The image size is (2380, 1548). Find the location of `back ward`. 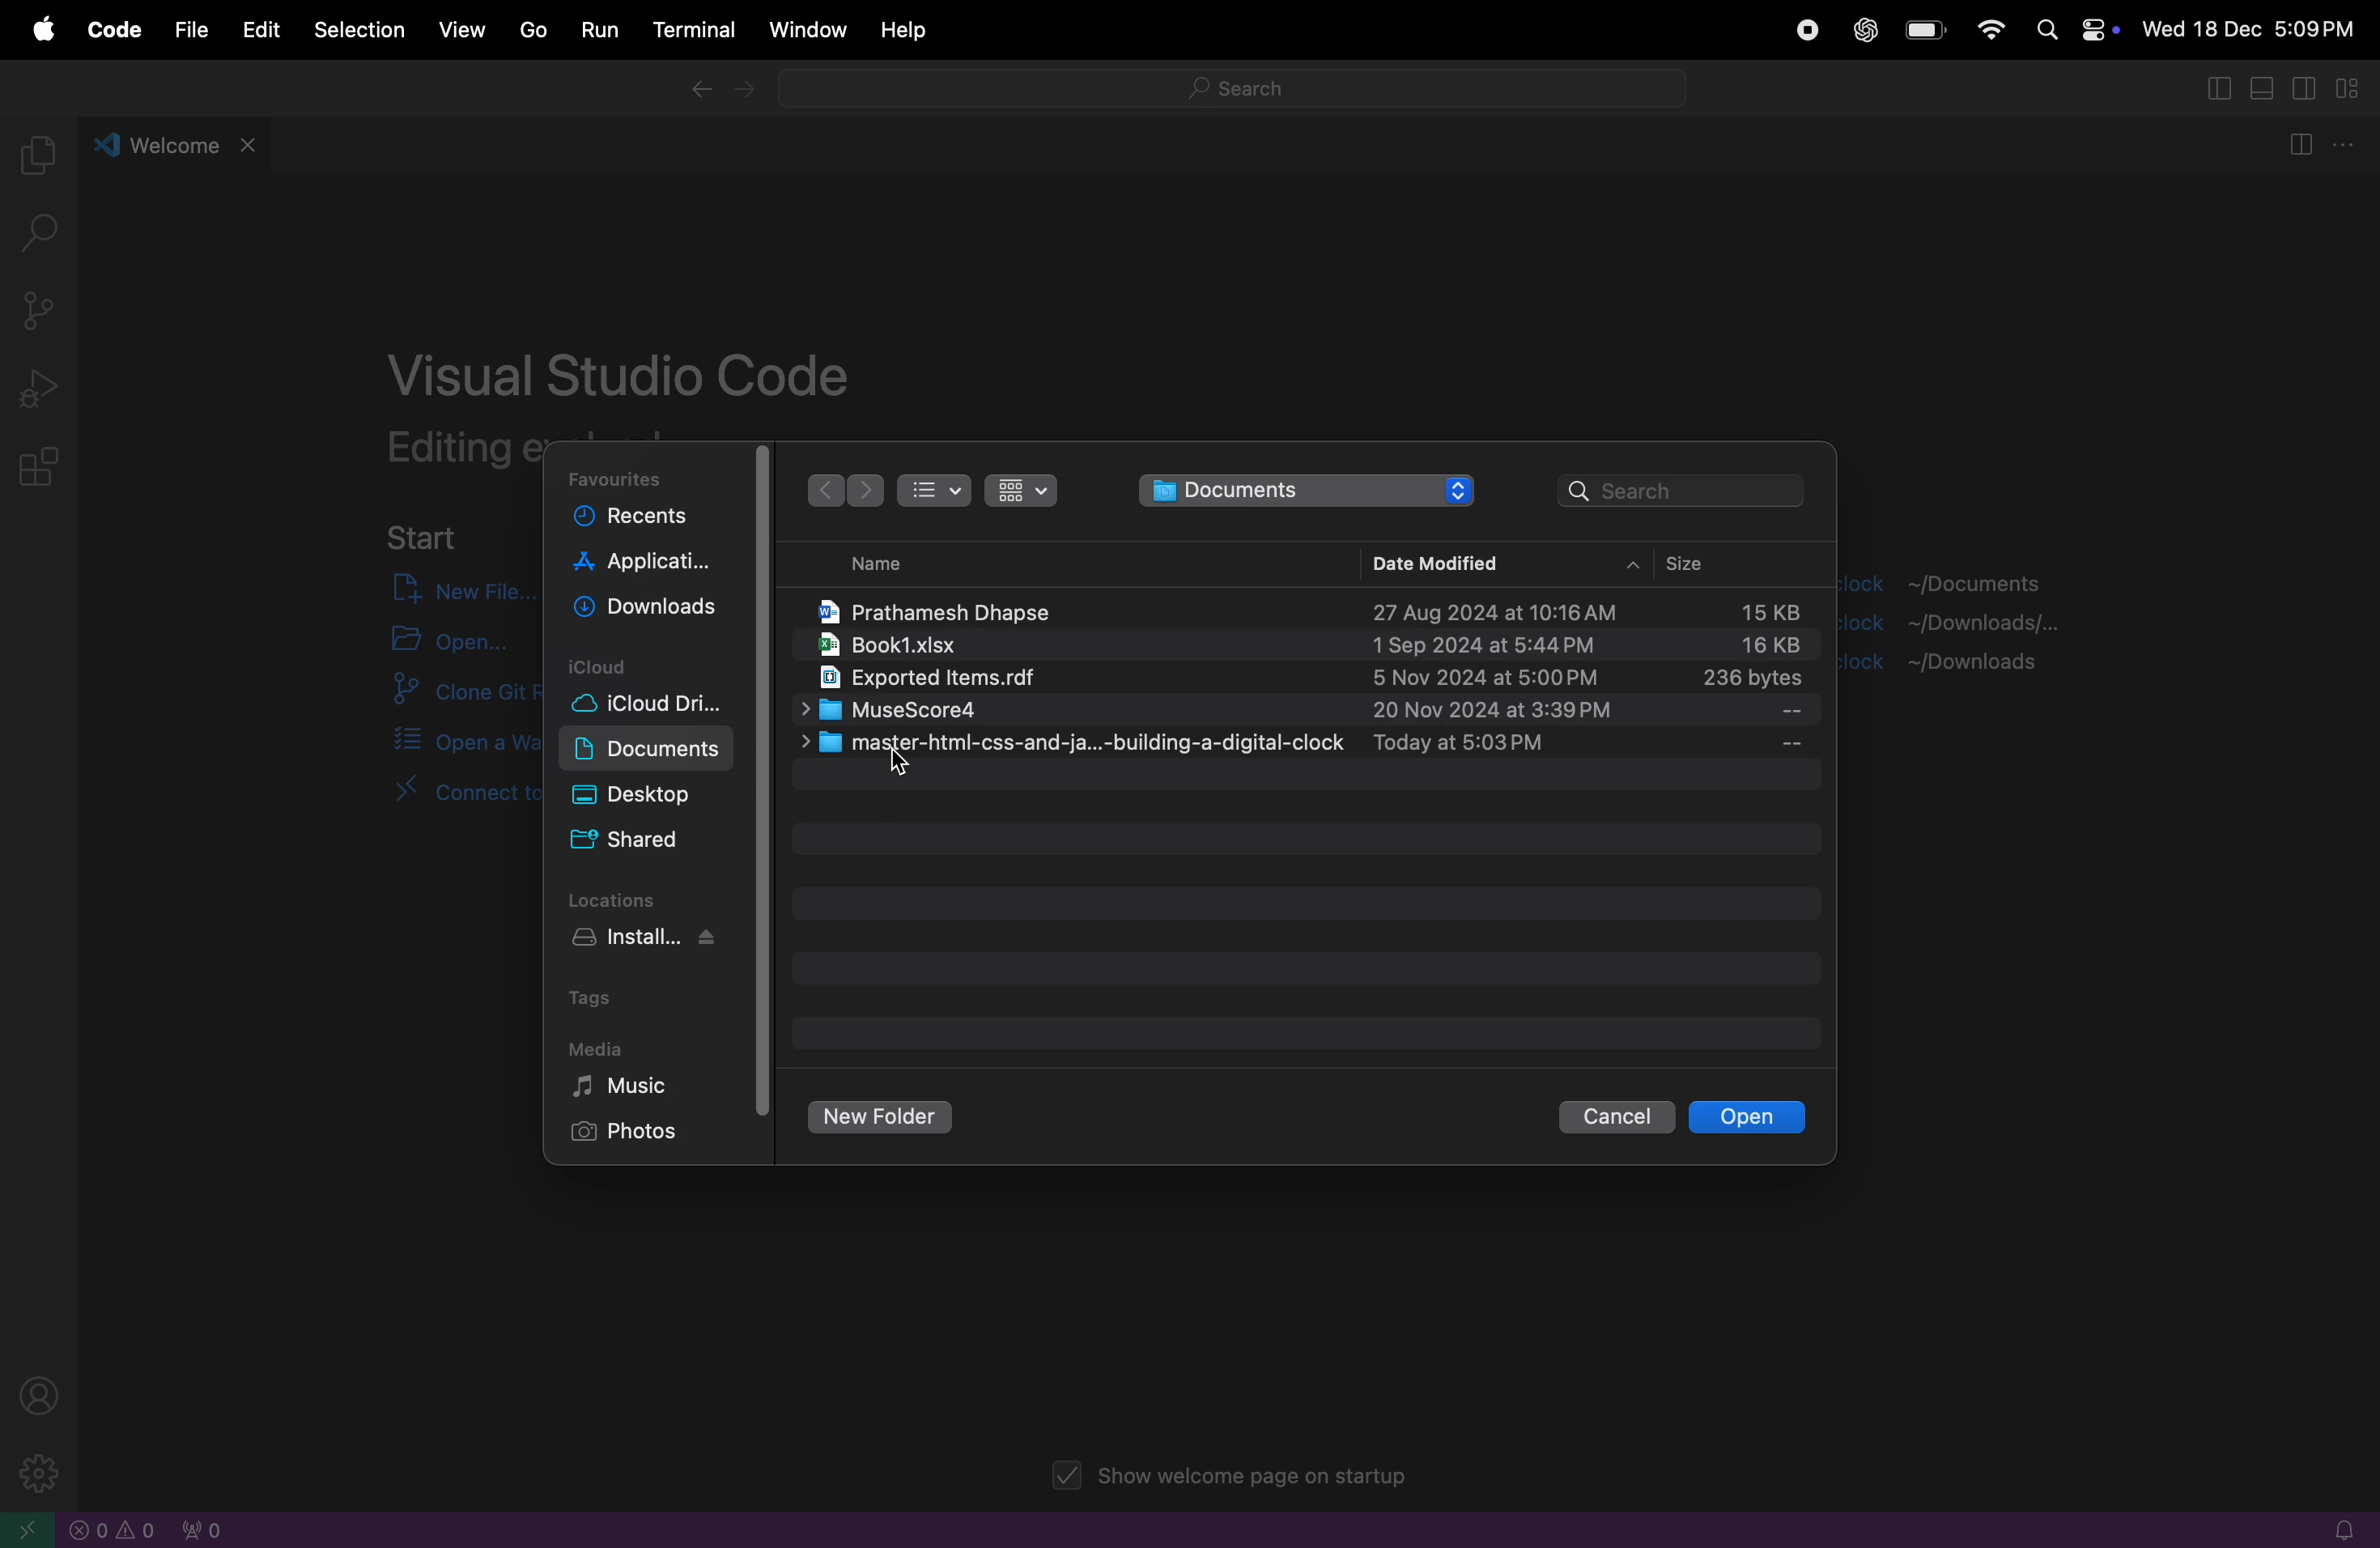

back ward is located at coordinates (823, 490).